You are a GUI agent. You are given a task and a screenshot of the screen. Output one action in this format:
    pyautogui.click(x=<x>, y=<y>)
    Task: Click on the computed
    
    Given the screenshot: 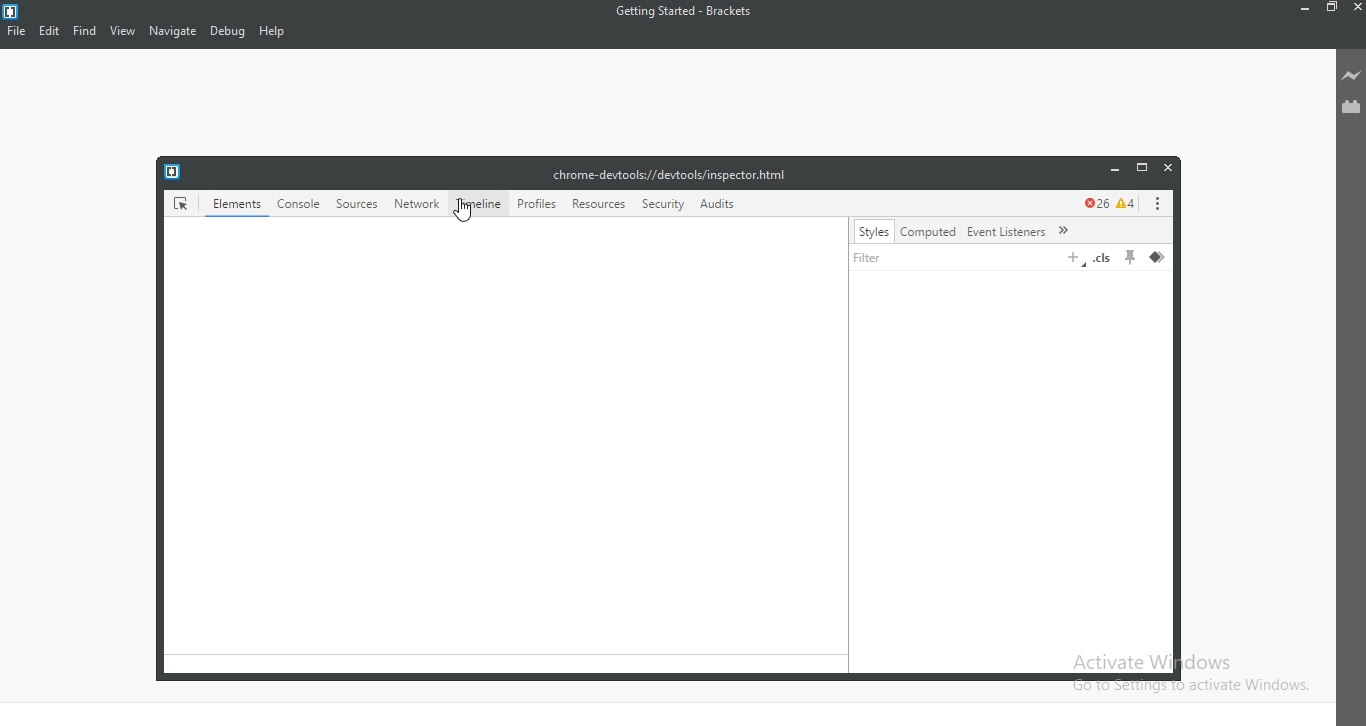 What is the action you would take?
    pyautogui.click(x=928, y=232)
    